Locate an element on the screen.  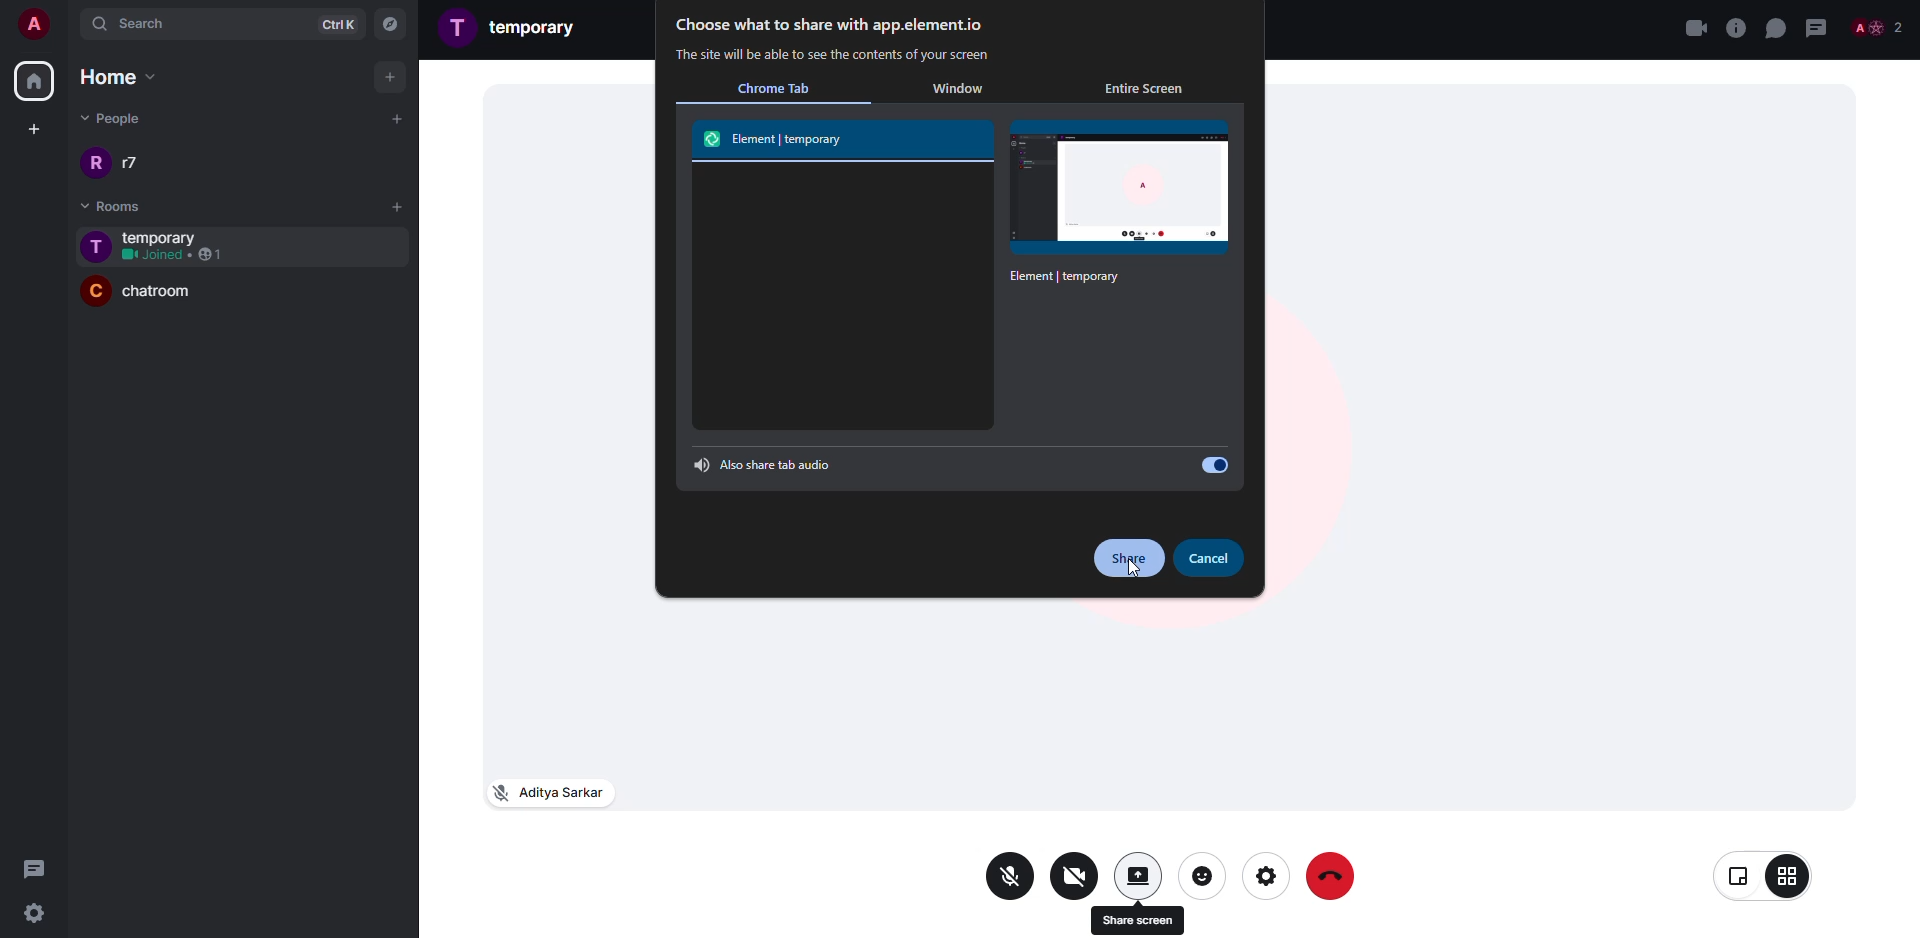
ctrlK is located at coordinates (332, 23).